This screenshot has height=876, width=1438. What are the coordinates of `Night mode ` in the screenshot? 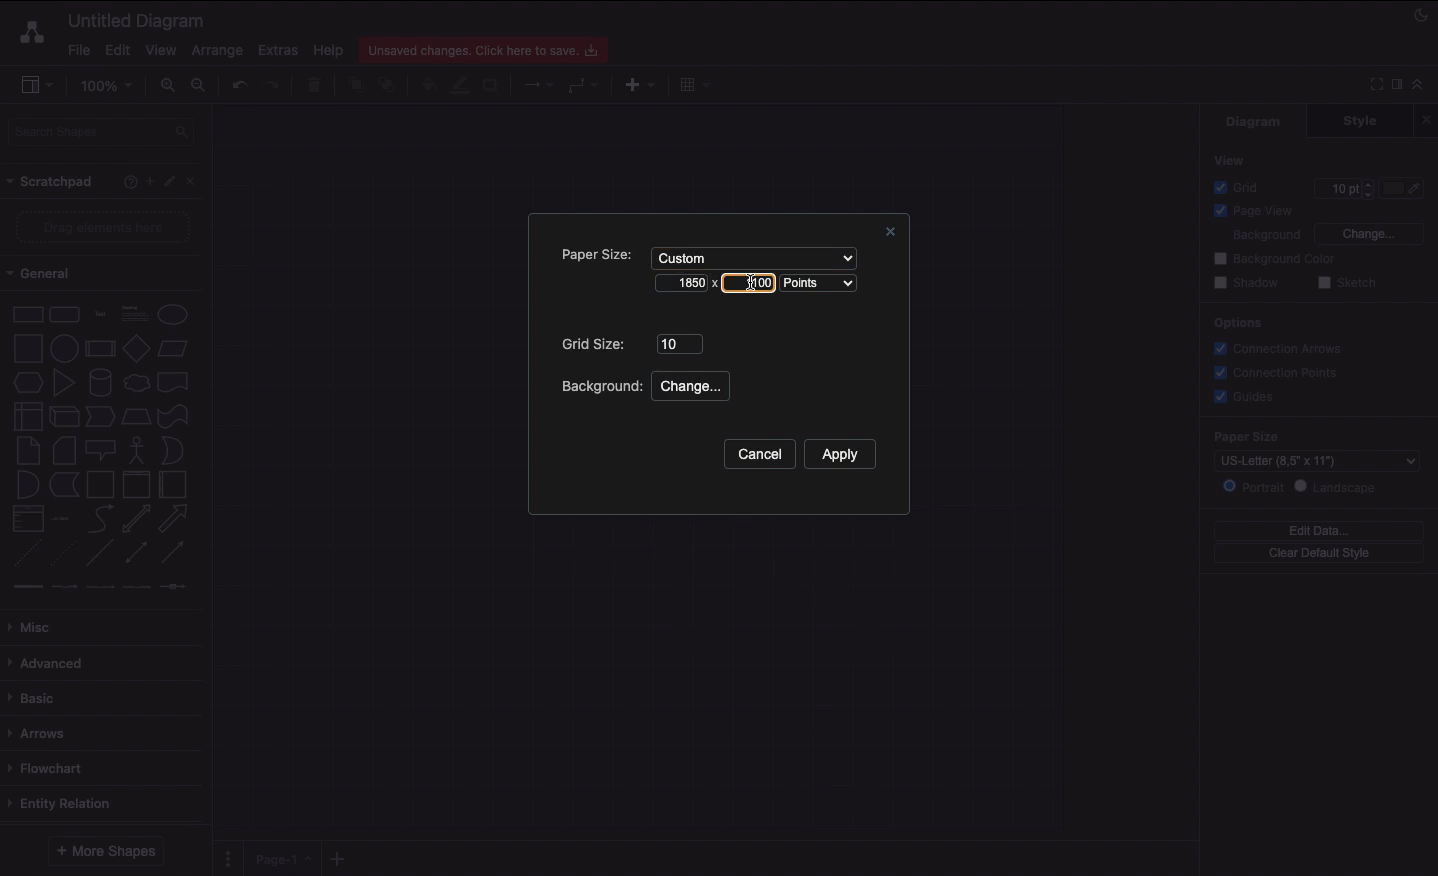 It's located at (1422, 13).